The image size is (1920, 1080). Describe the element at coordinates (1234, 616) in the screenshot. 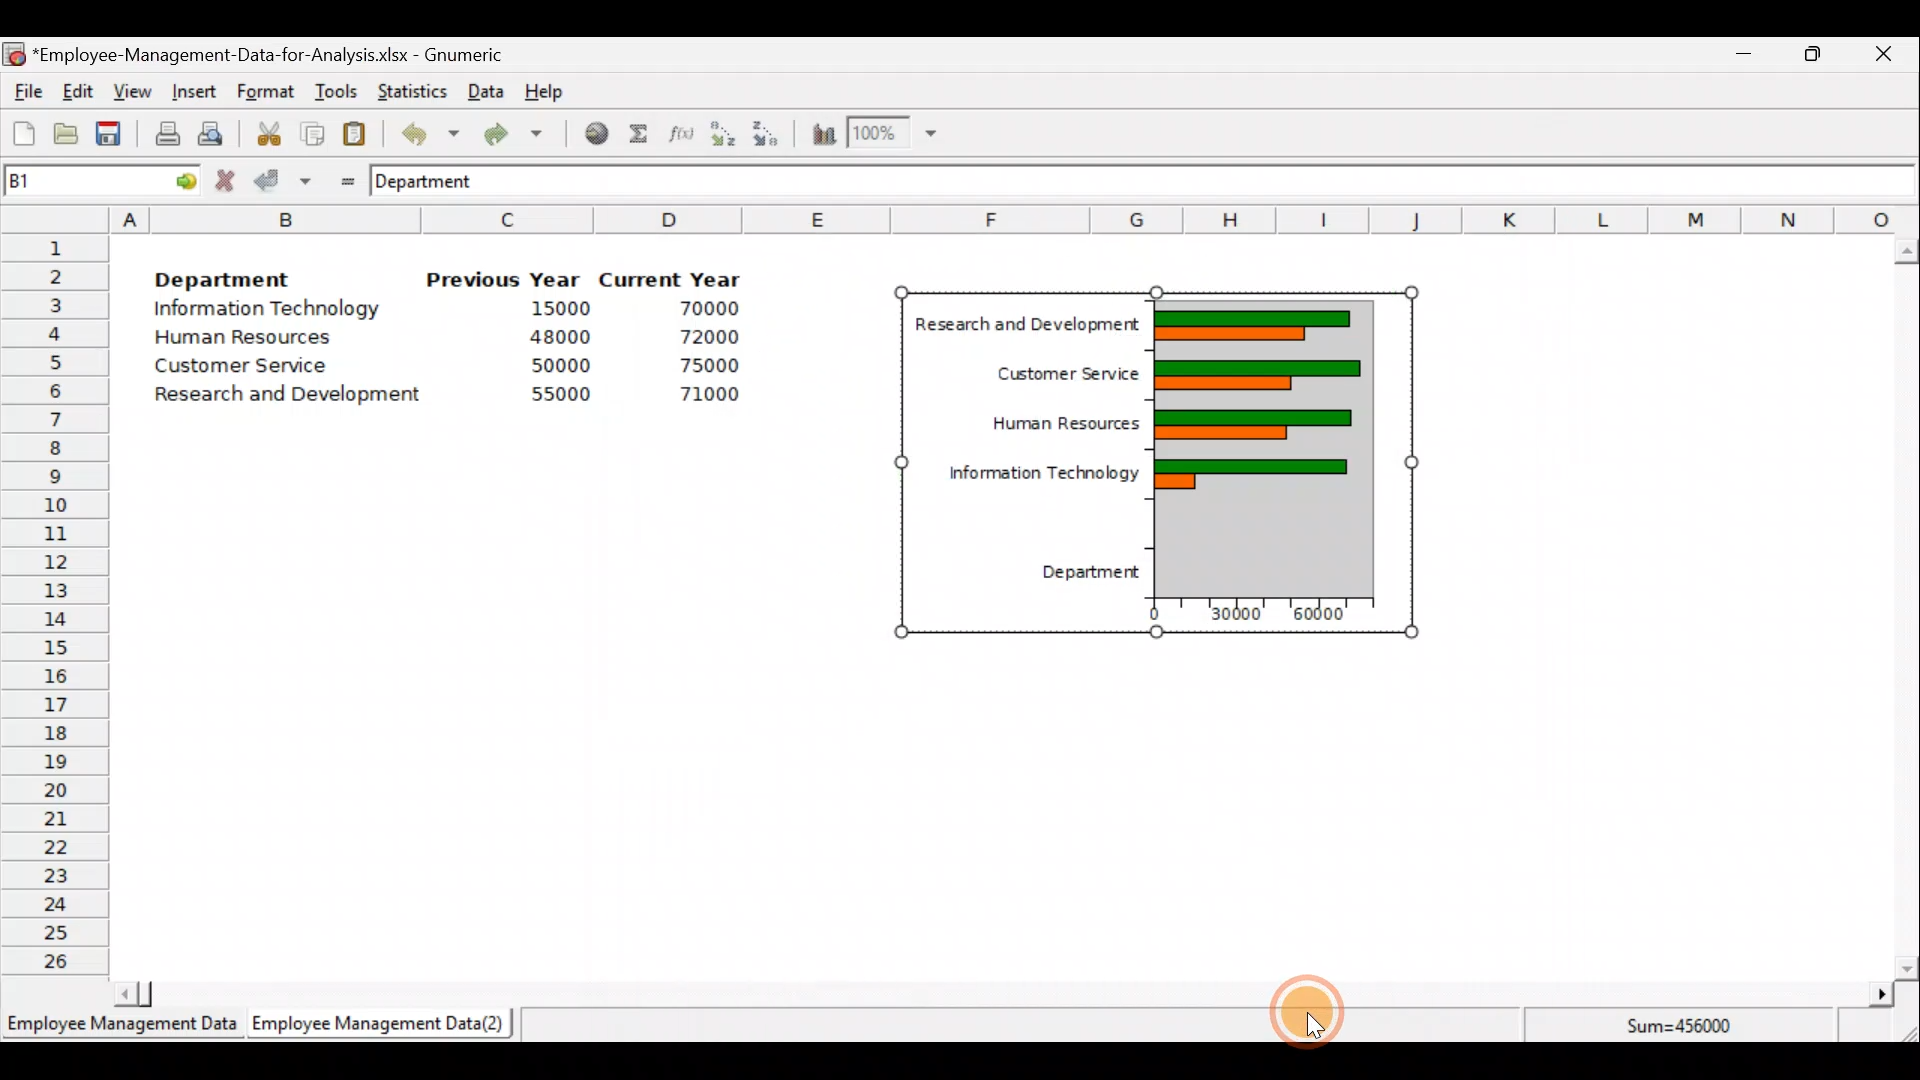

I see `30000` at that location.